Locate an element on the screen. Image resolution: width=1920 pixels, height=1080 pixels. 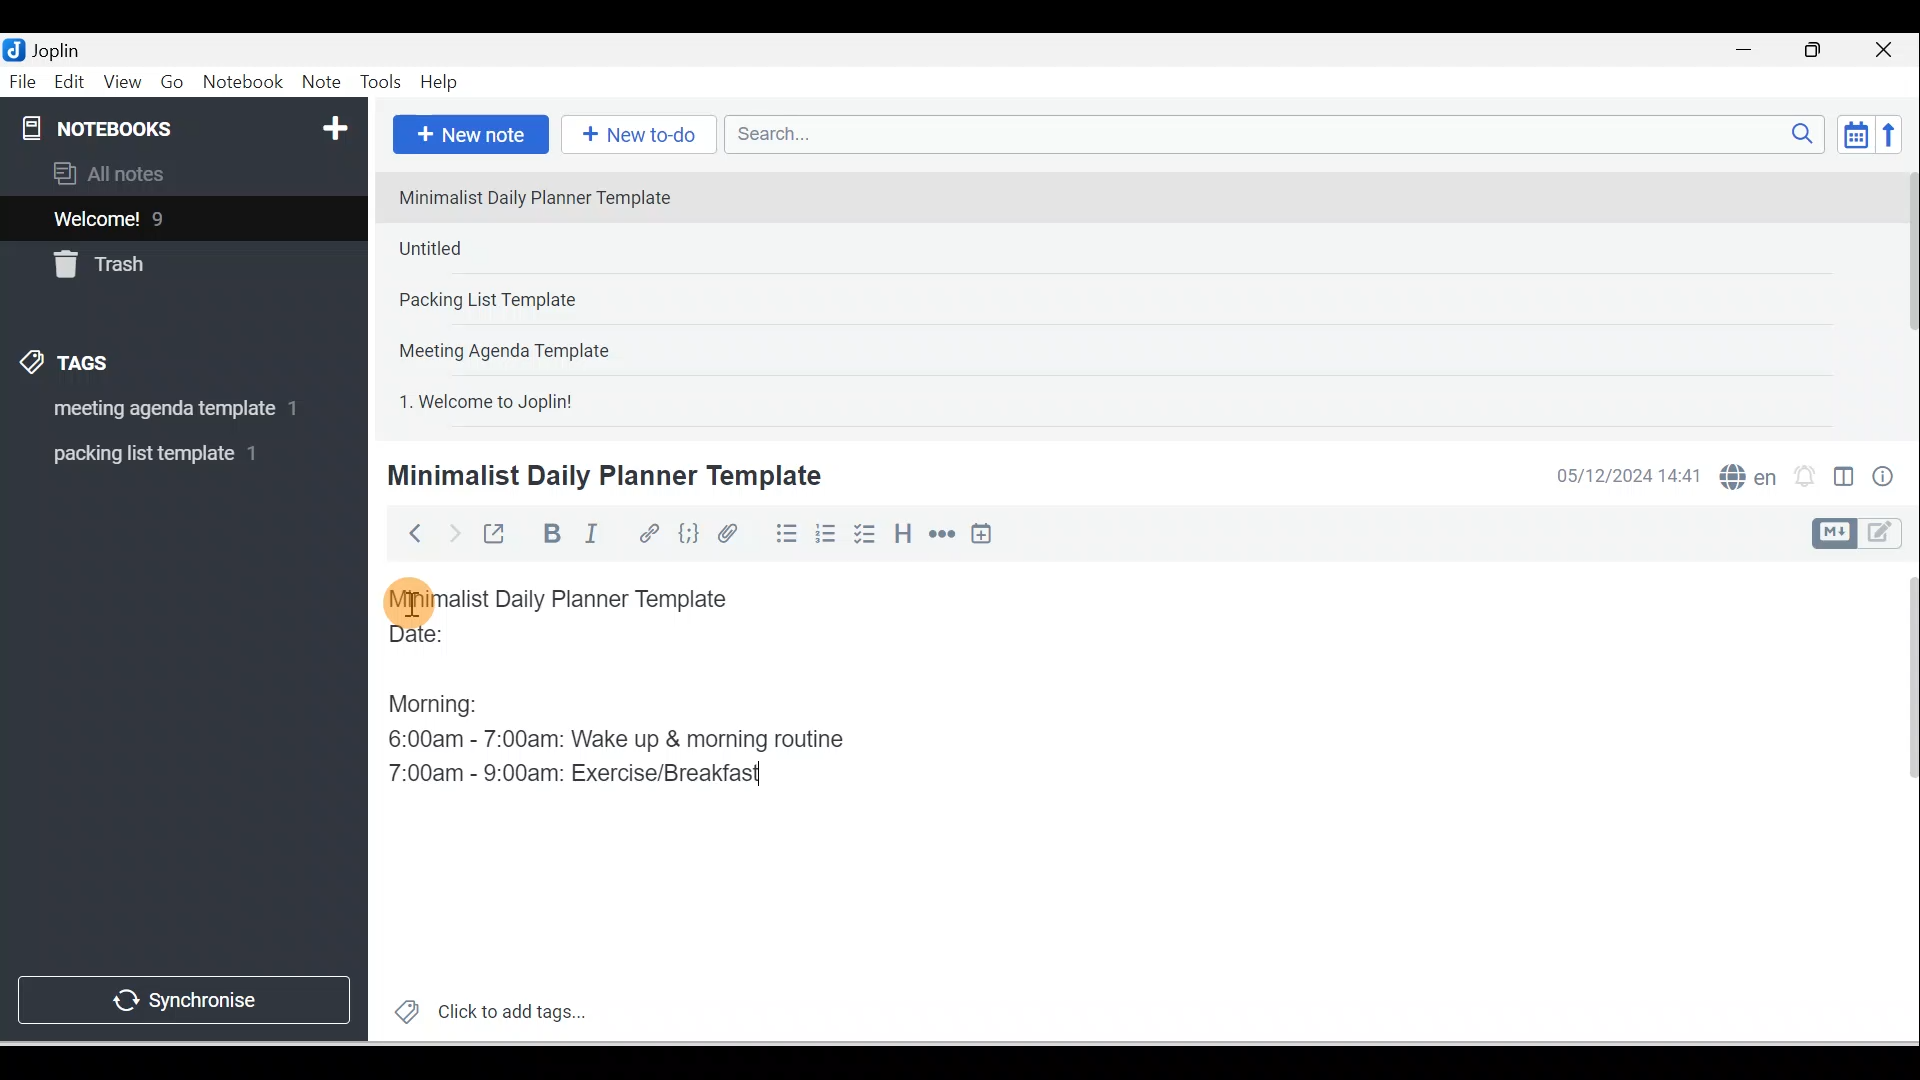
Morning: is located at coordinates (448, 699).